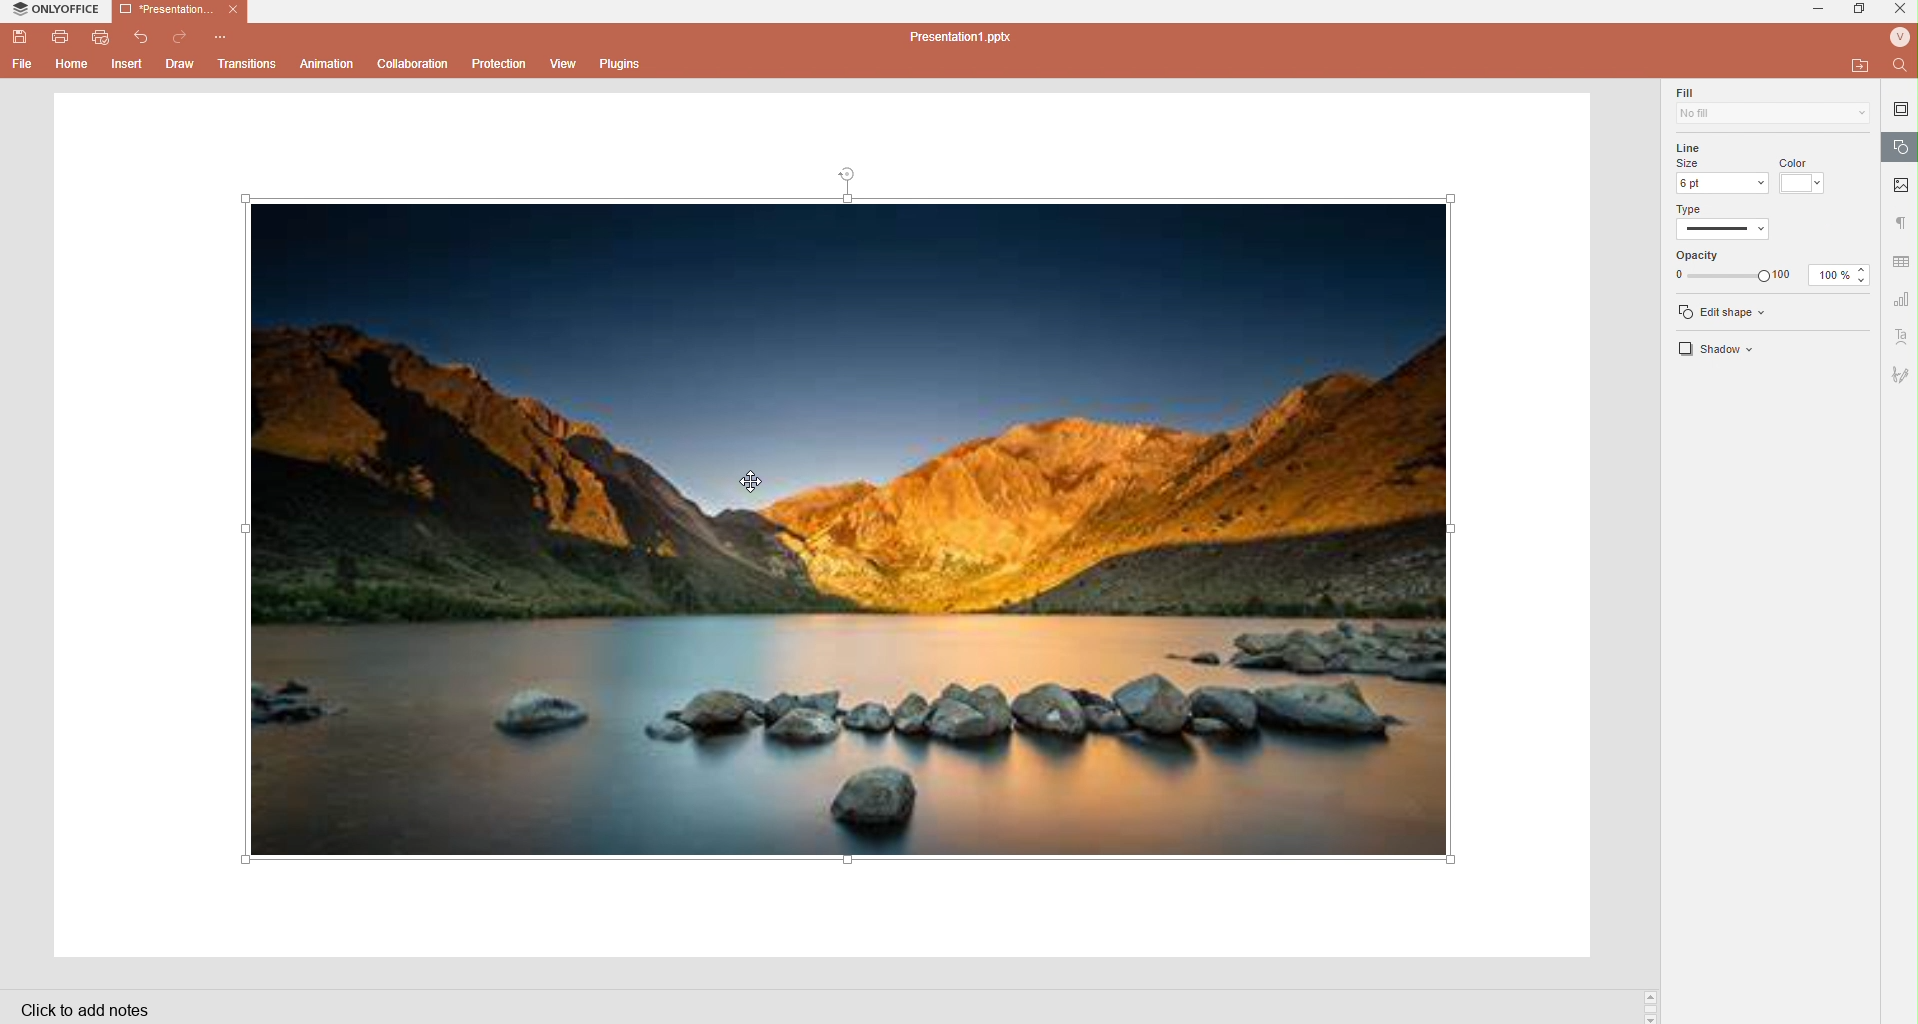  What do you see at coordinates (1759, 222) in the screenshot?
I see `Line Type` at bounding box center [1759, 222].